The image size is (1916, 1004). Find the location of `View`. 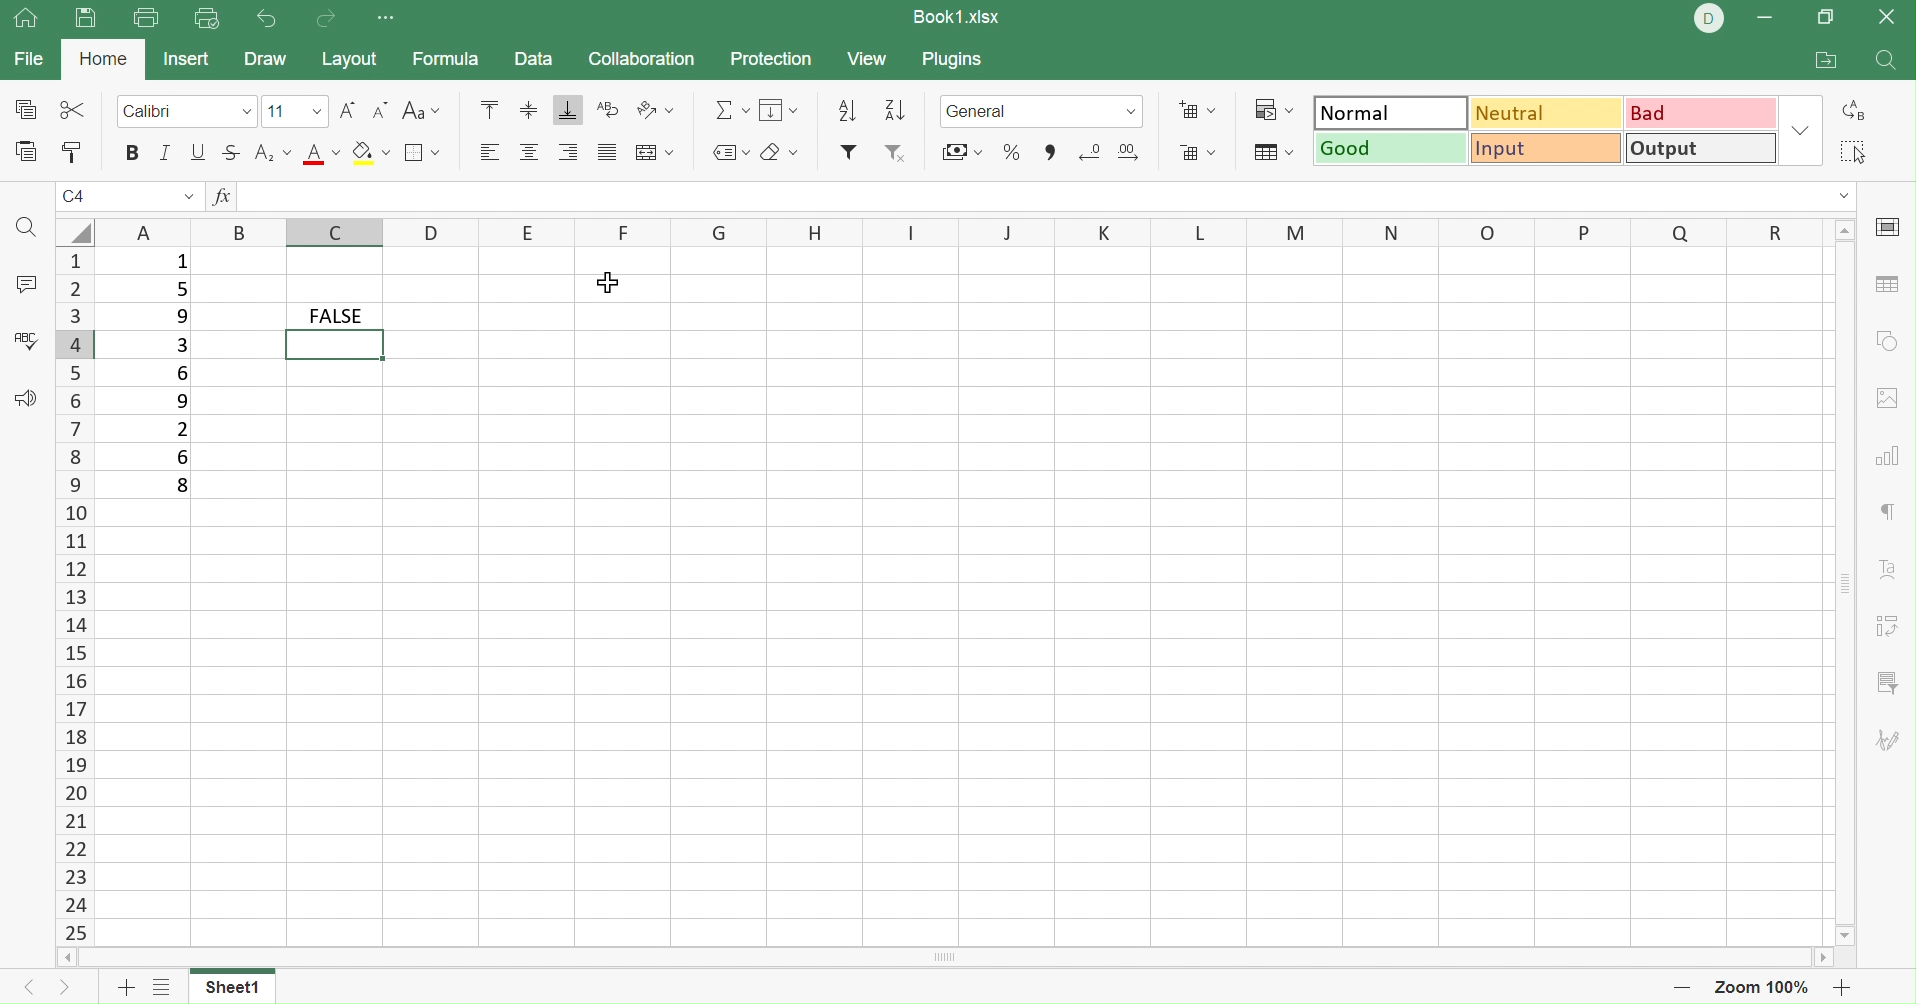

View is located at coordinates (866, 59).